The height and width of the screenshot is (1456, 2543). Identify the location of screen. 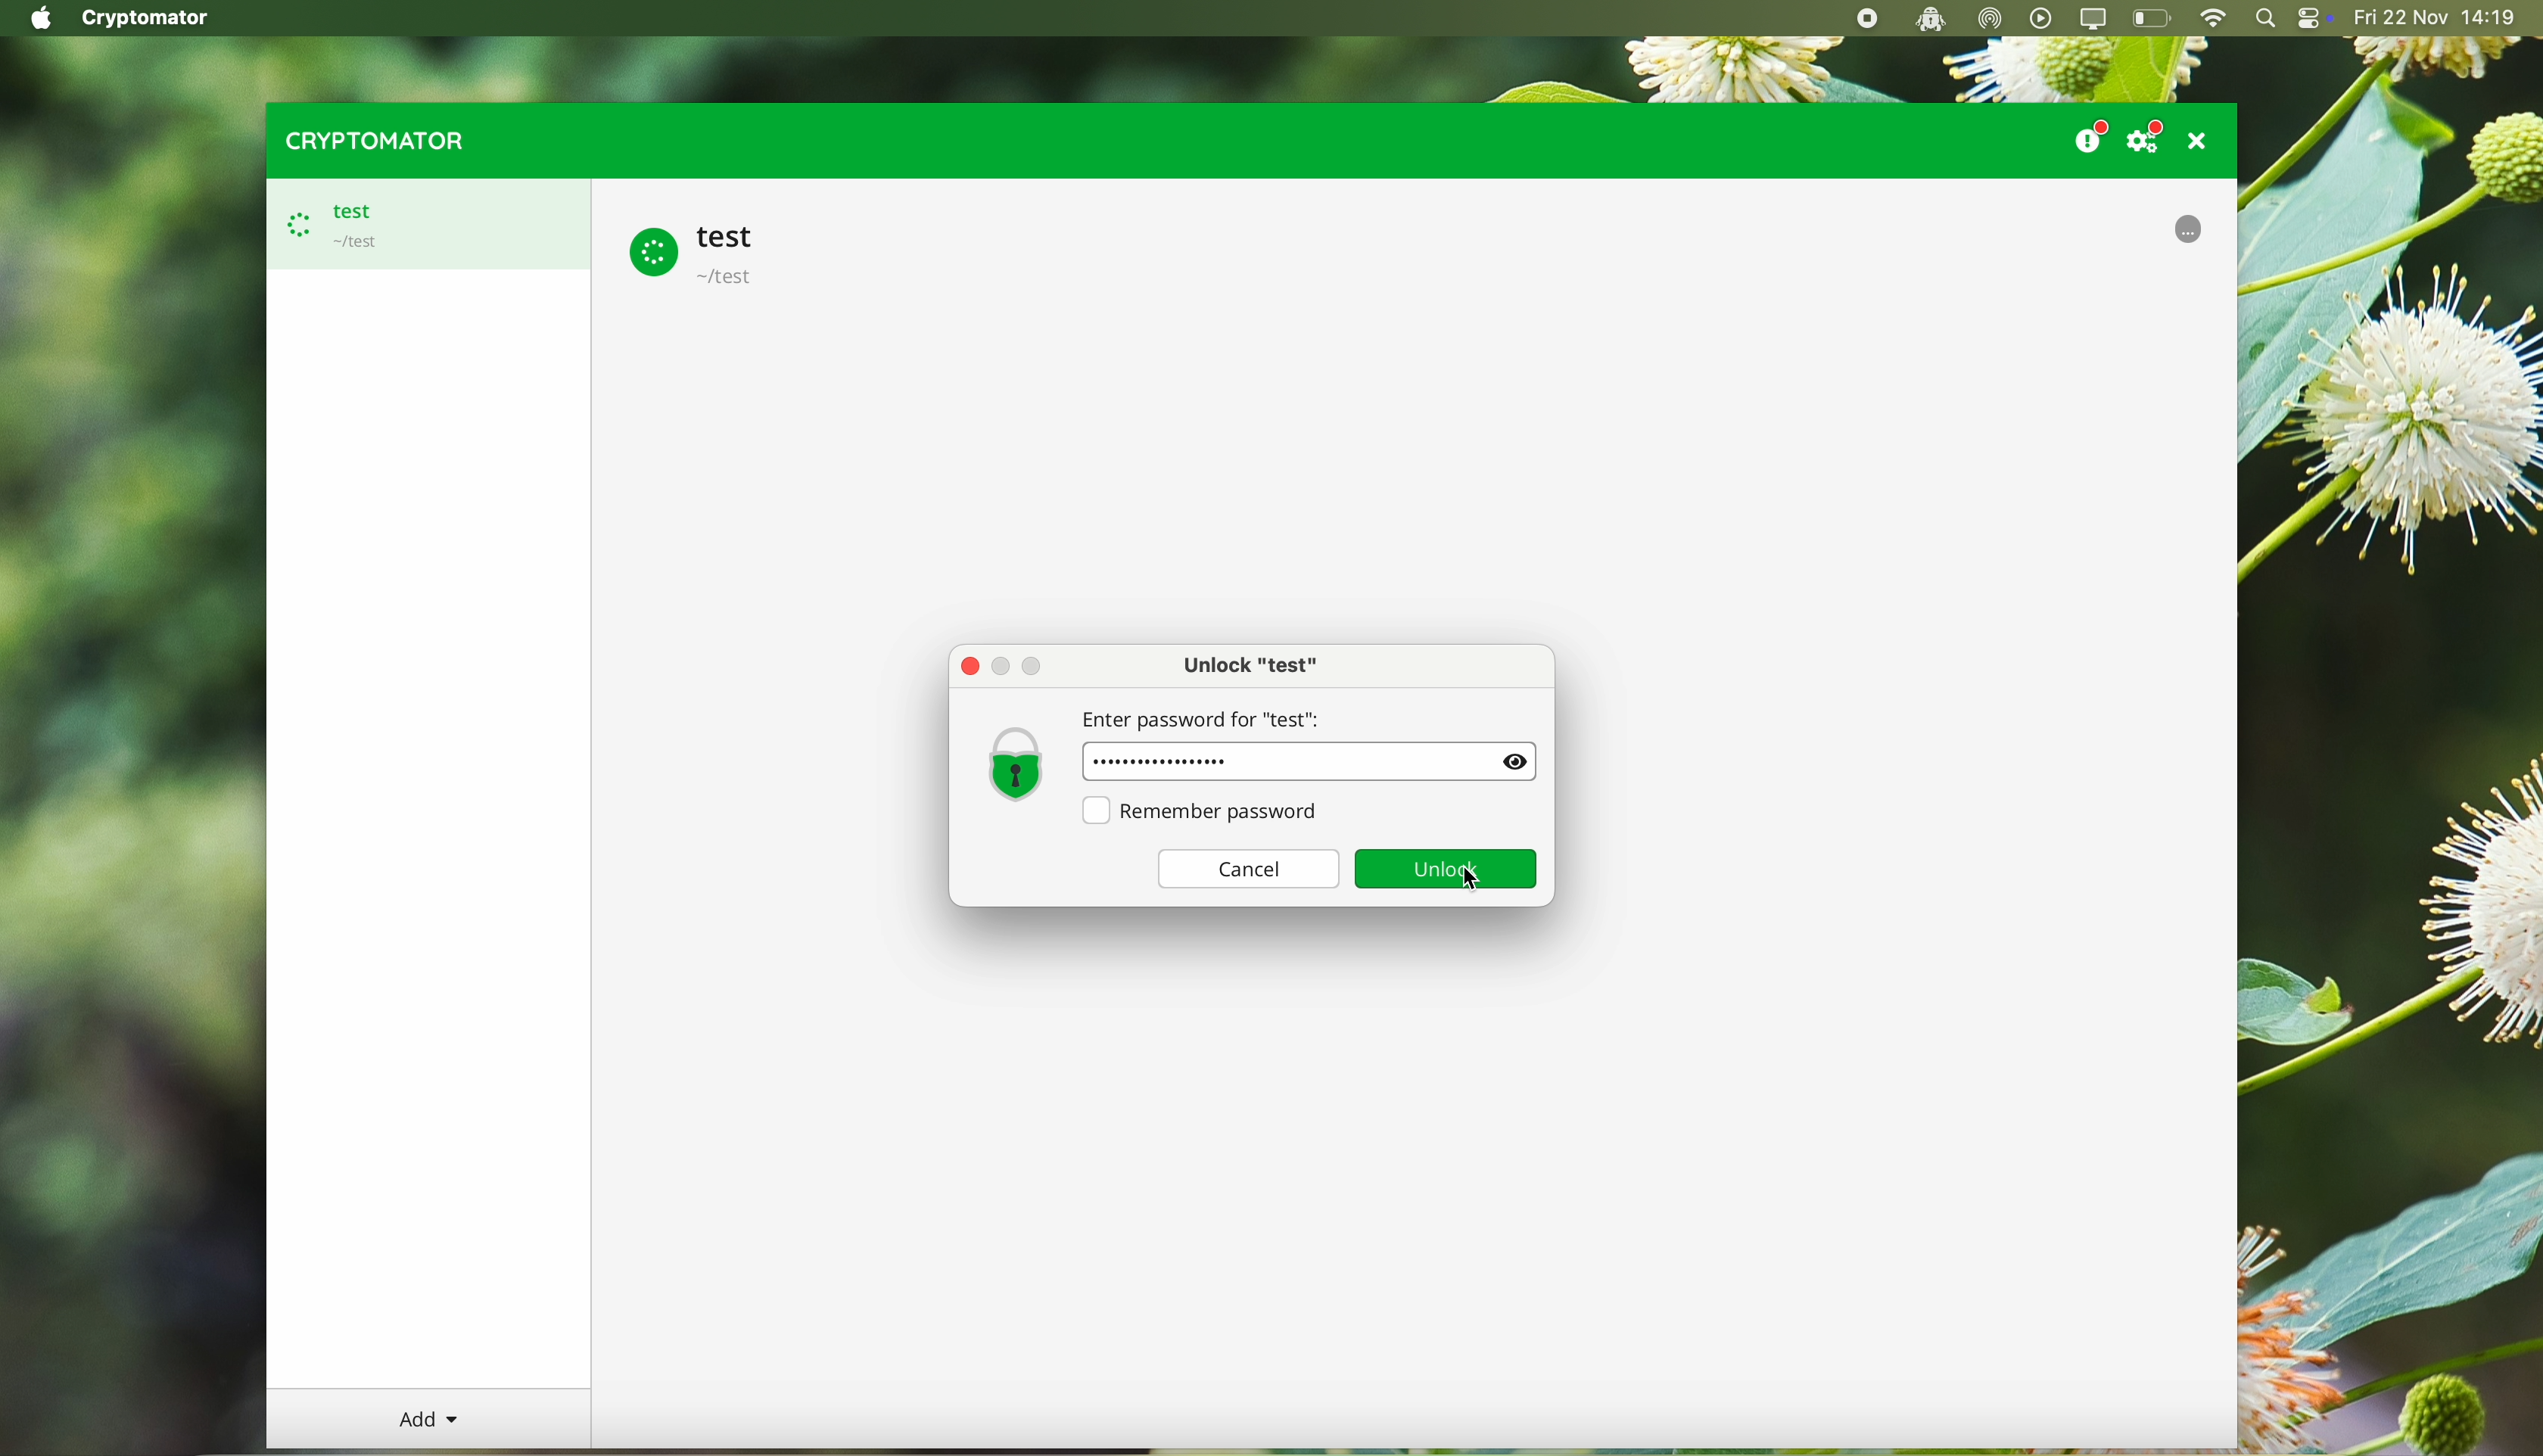
(2096, 19).